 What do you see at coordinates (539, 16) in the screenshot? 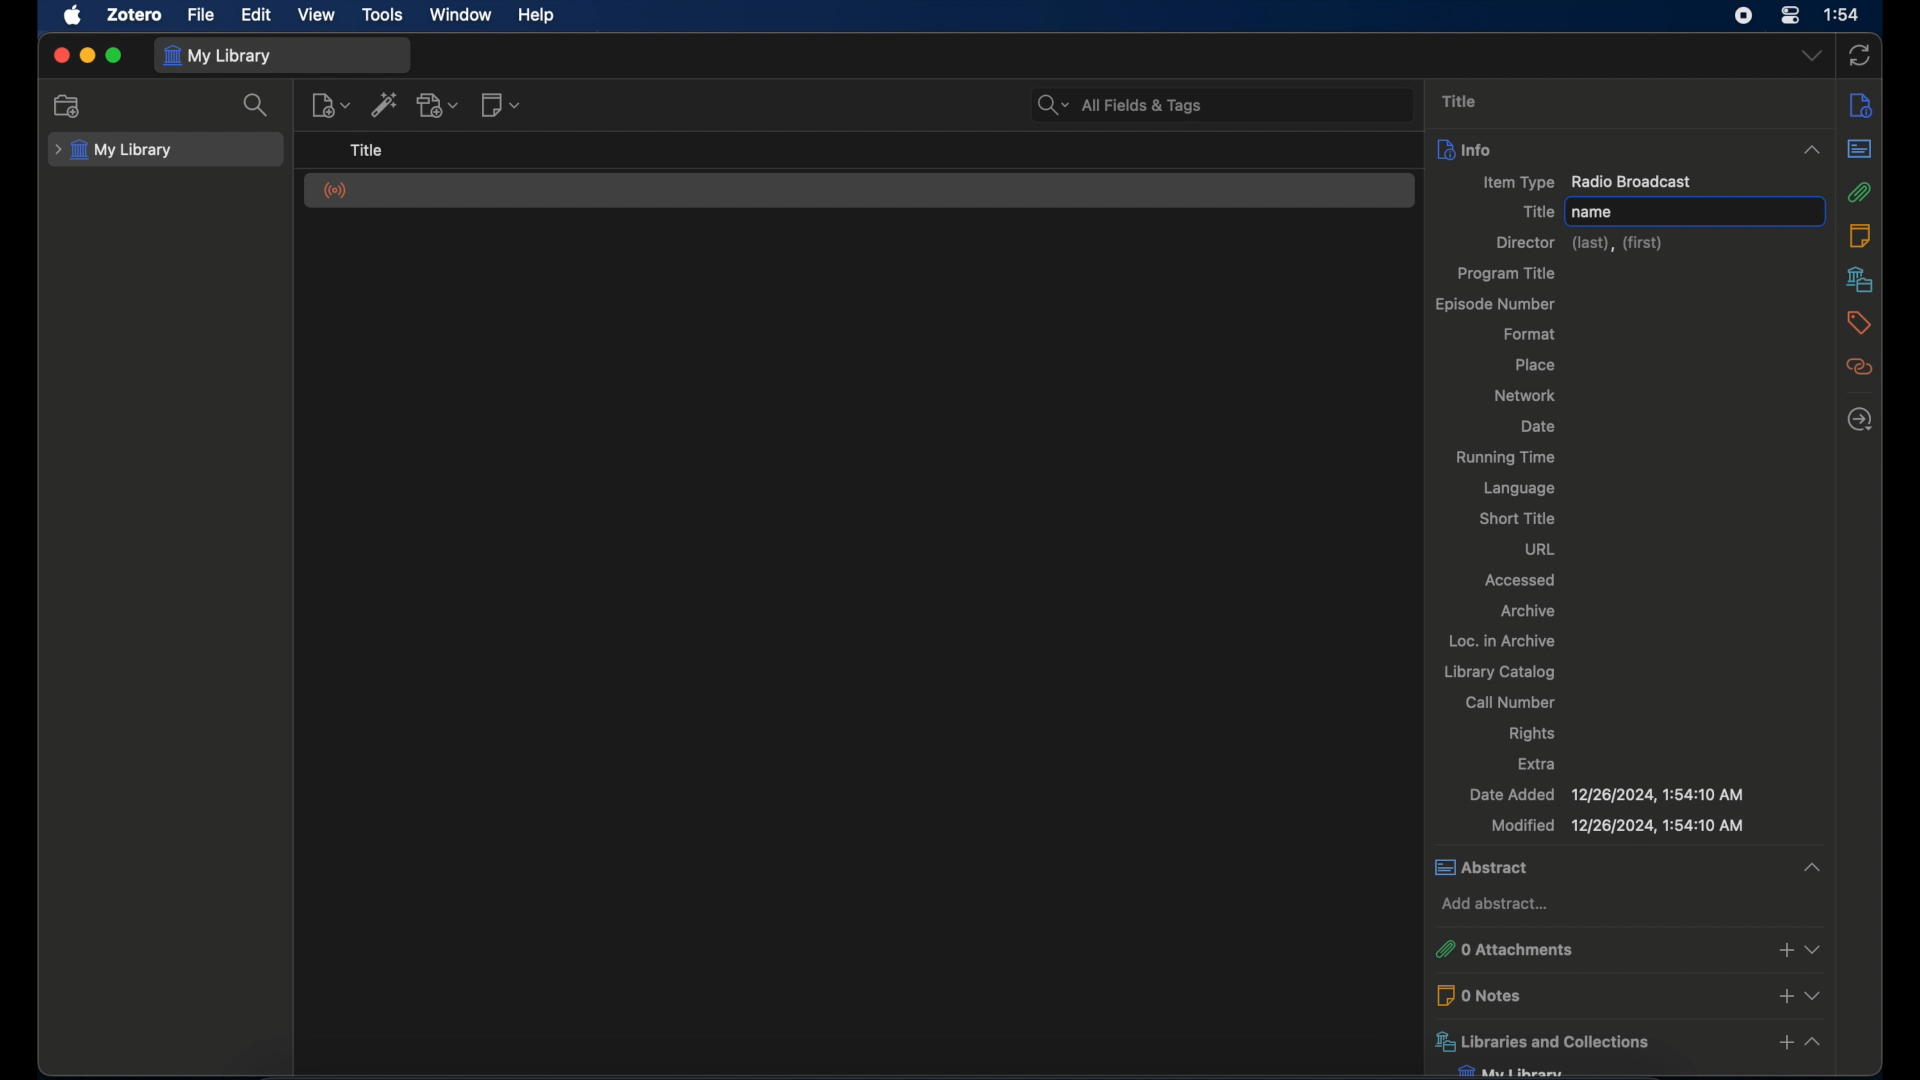
I see `help` at bounding box center [539, 16].